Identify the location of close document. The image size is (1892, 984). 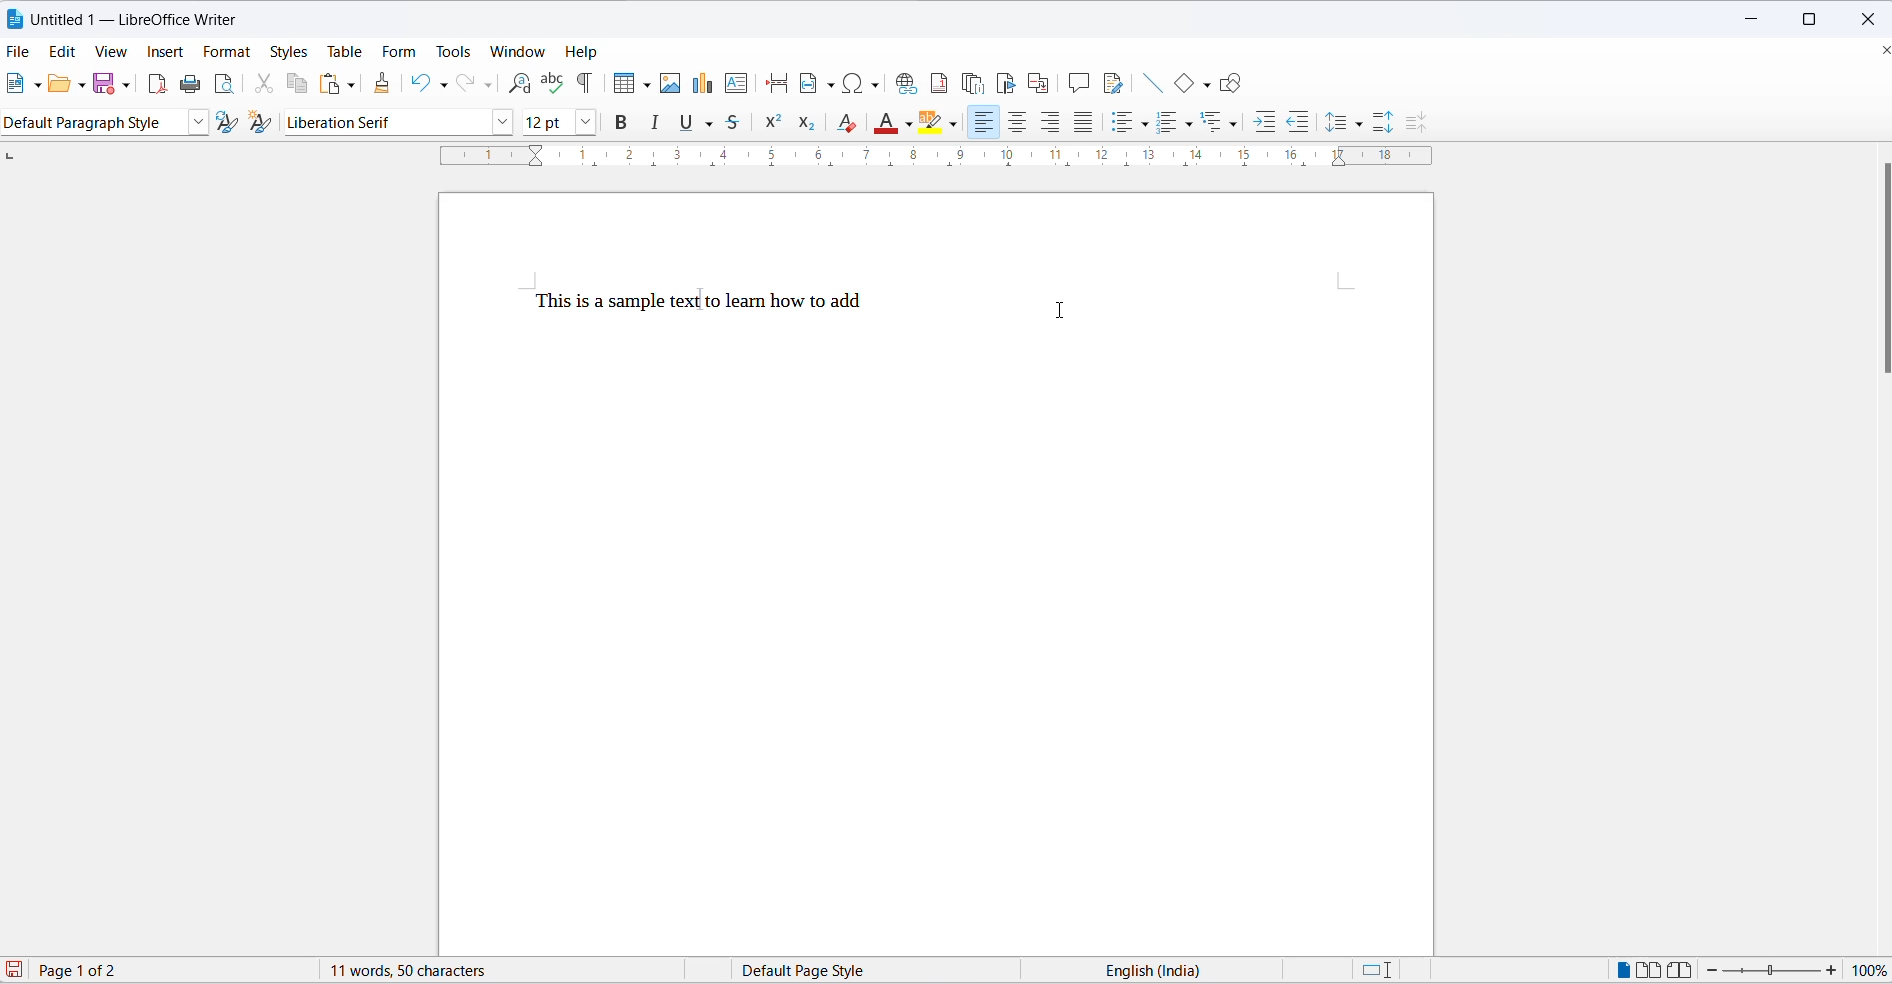
(1879, 51).